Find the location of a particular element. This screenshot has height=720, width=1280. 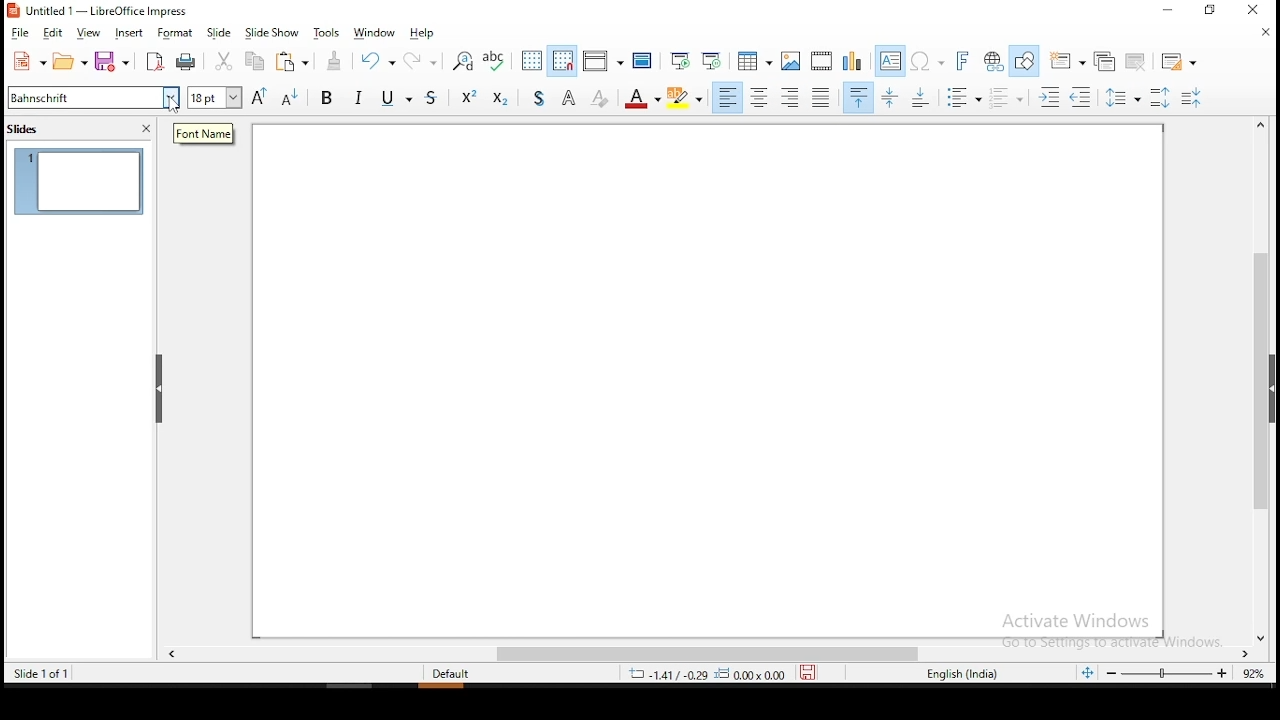

character highlighting color is located at coordinates (687, 98).